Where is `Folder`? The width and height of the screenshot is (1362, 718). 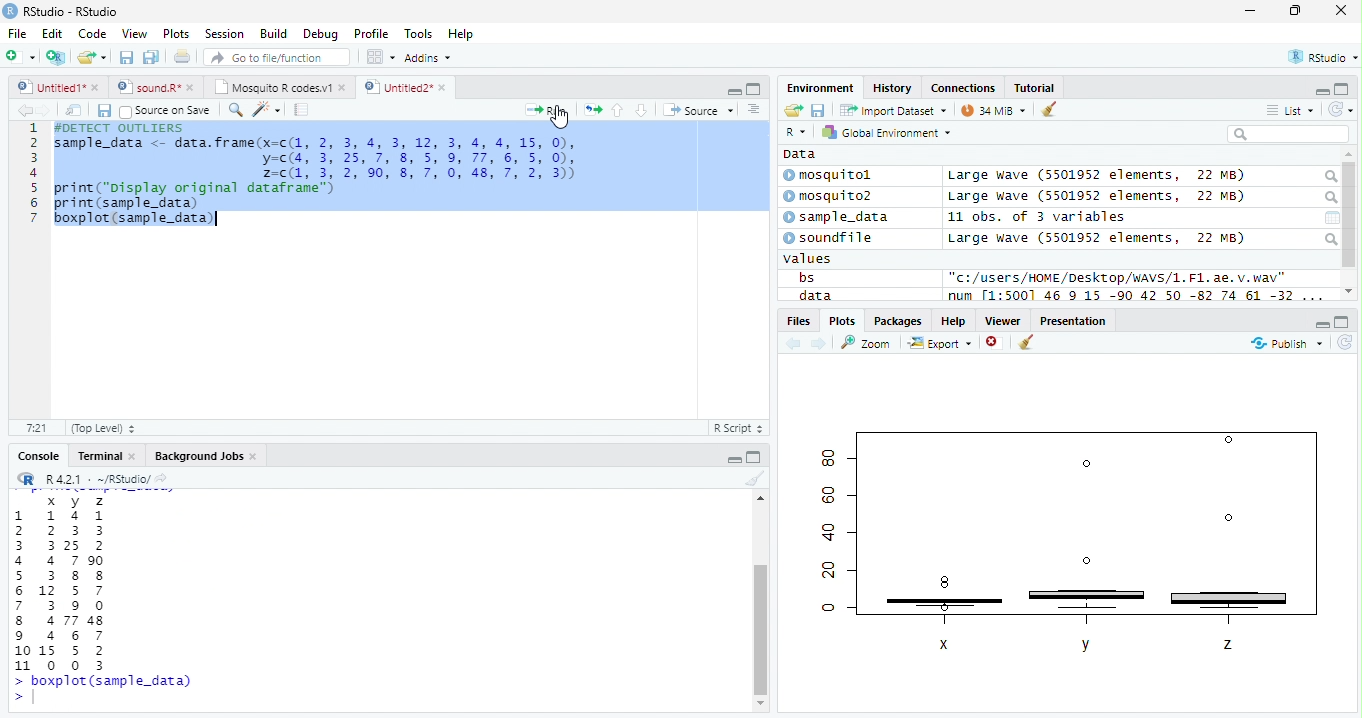
Folder is located at coordinates (793, 110).